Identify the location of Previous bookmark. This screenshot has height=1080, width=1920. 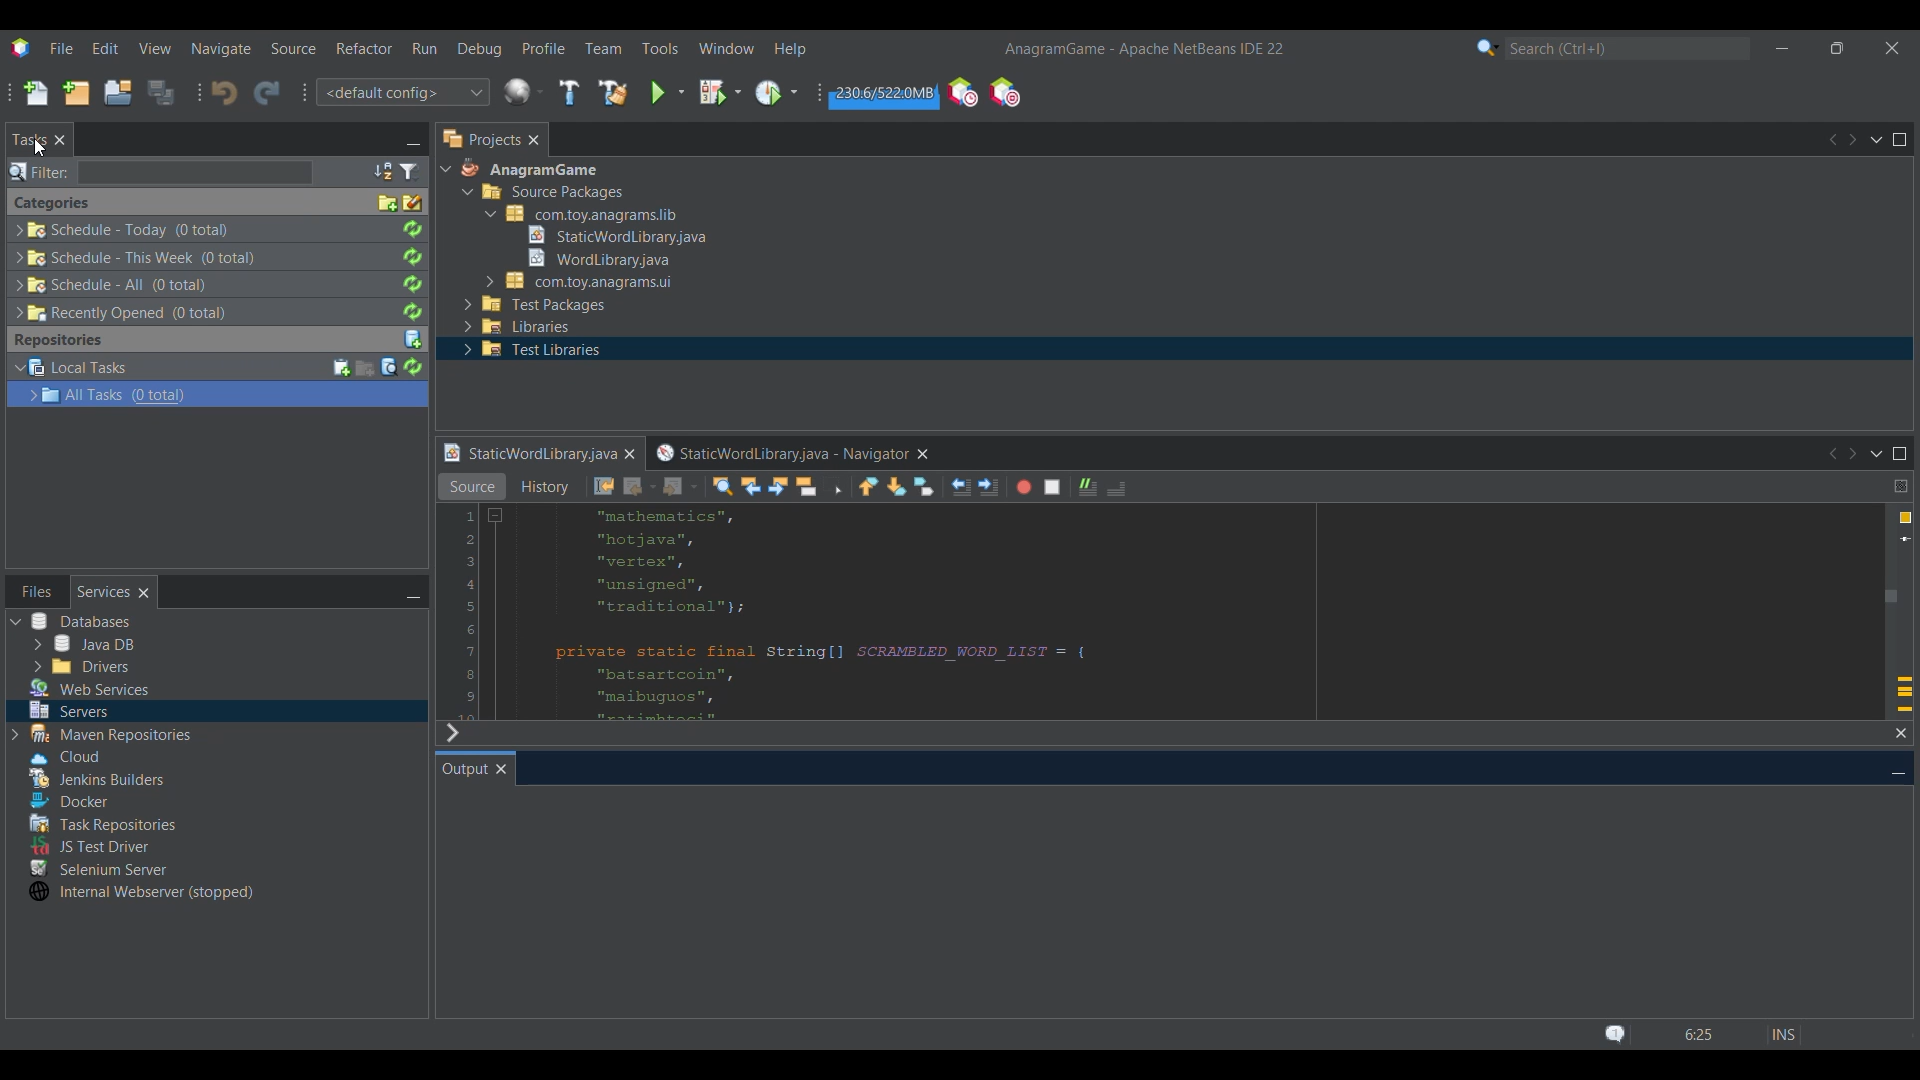
(868, 486).